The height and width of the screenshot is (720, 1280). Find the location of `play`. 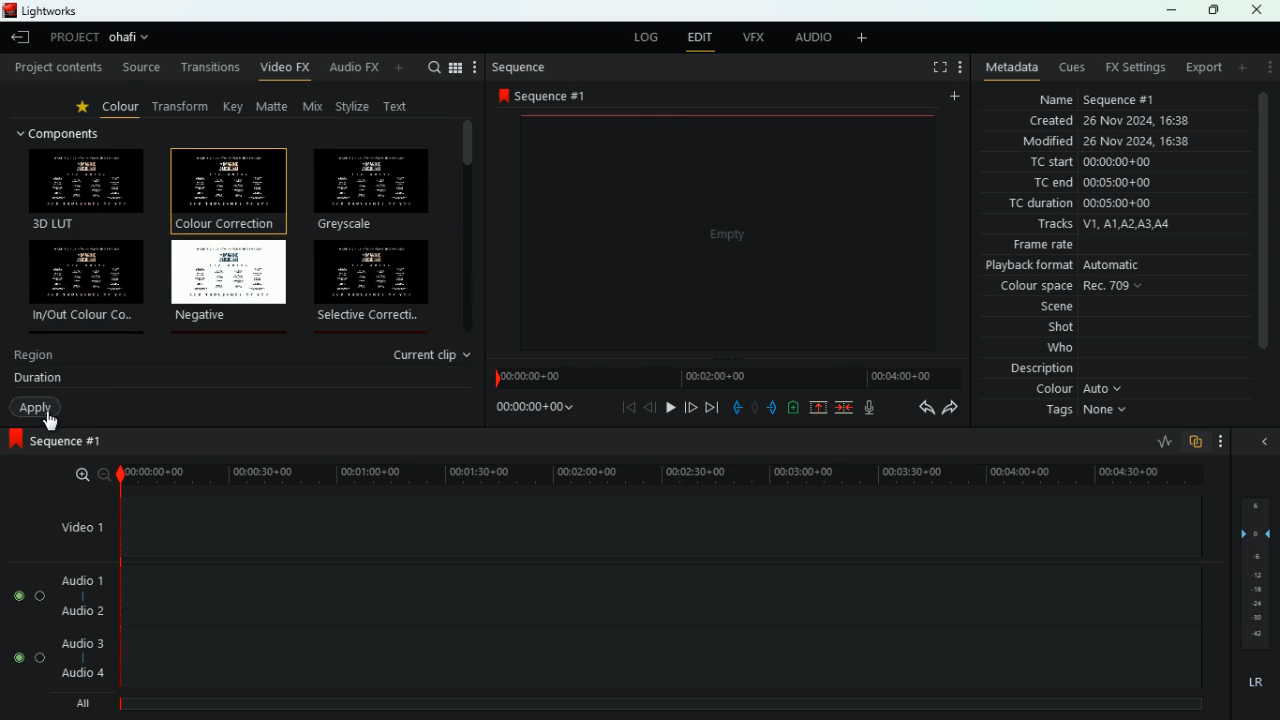

play is located at coordinates (670, 407).